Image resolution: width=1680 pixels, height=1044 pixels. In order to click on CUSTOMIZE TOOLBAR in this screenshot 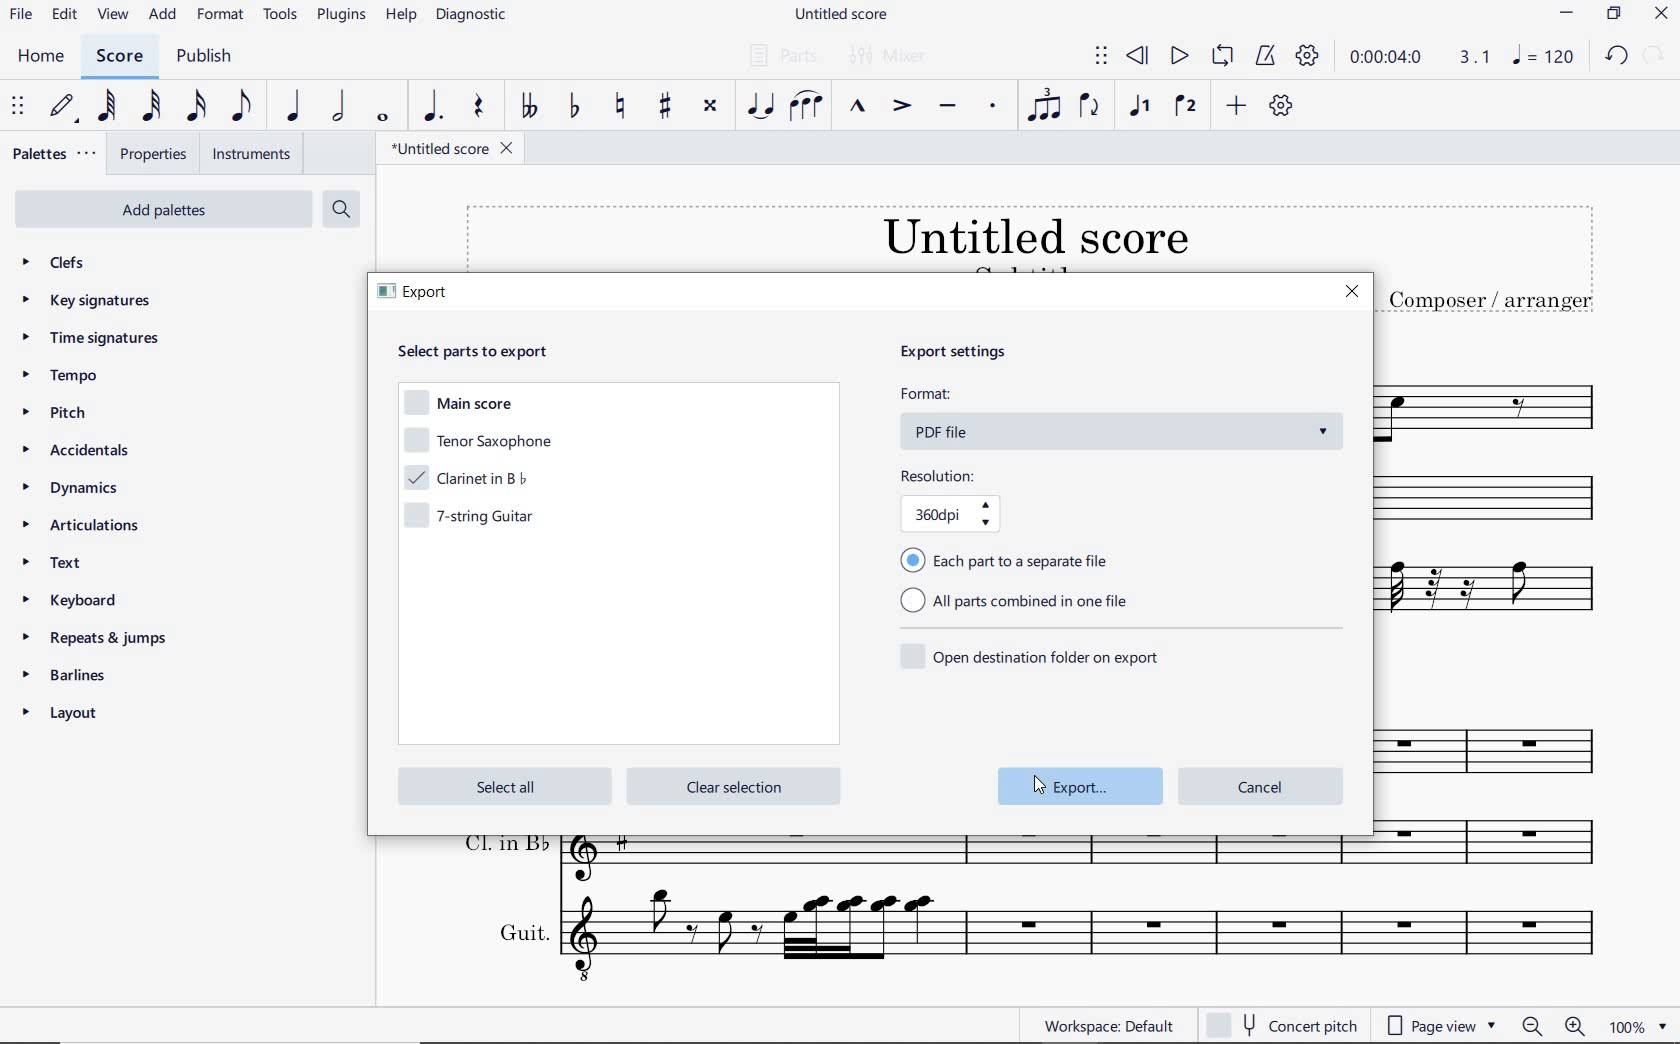, I will do `click(1279, 105)`.